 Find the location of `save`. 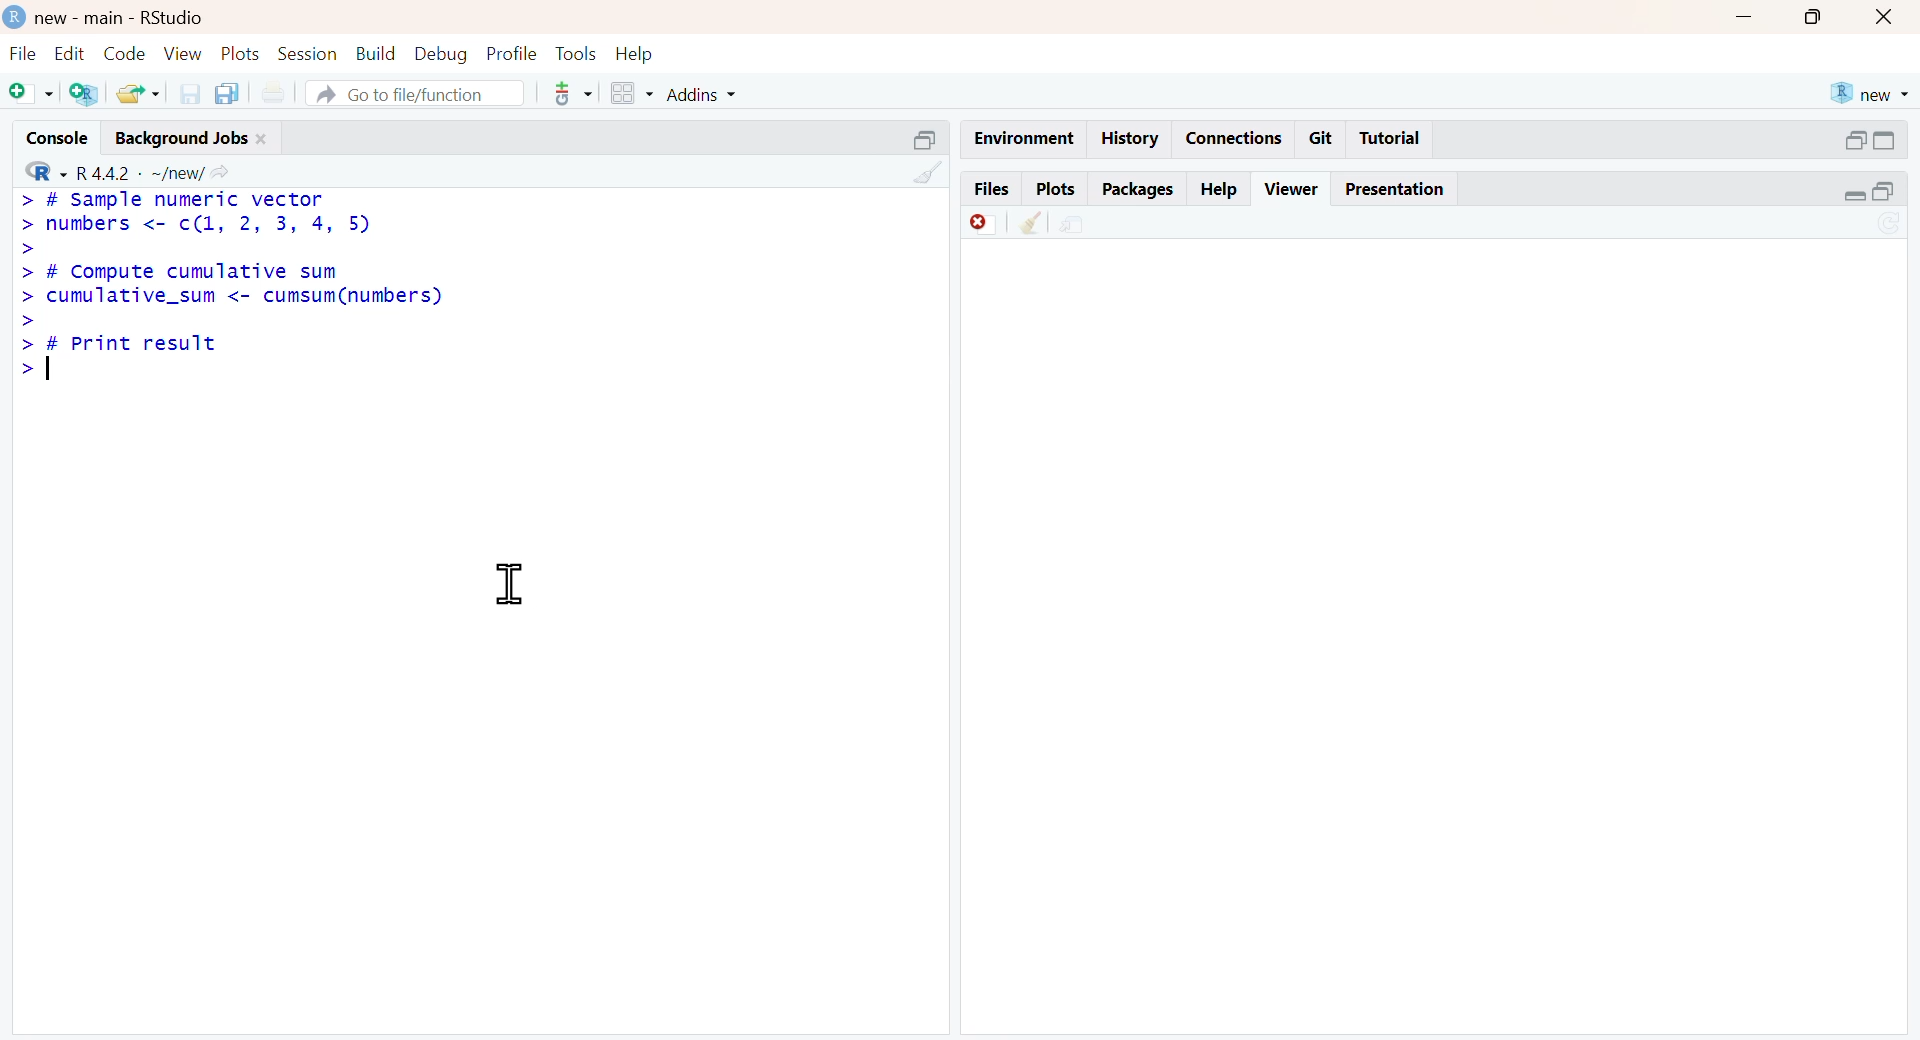

save is located at coordinates (191, 94).